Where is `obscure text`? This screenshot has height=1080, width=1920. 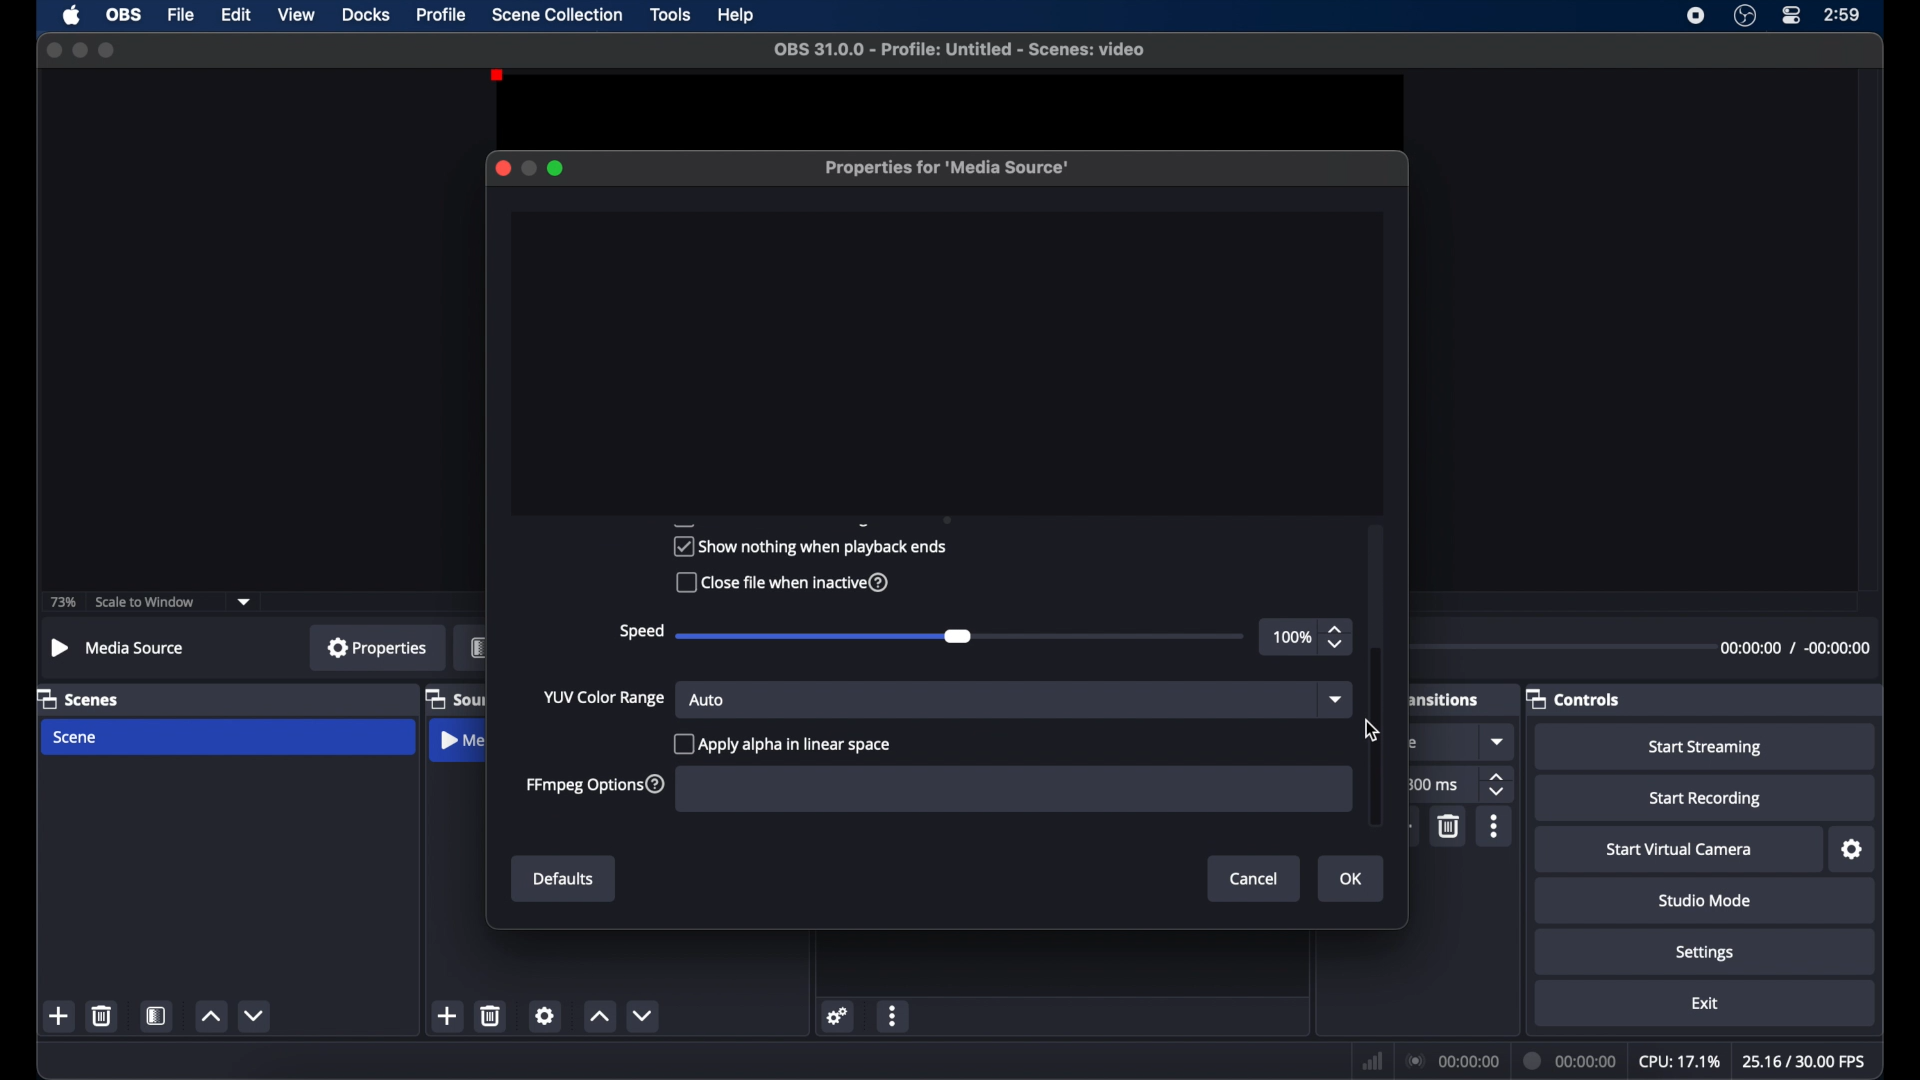
obscure text is located at coordinates (1410, 742).